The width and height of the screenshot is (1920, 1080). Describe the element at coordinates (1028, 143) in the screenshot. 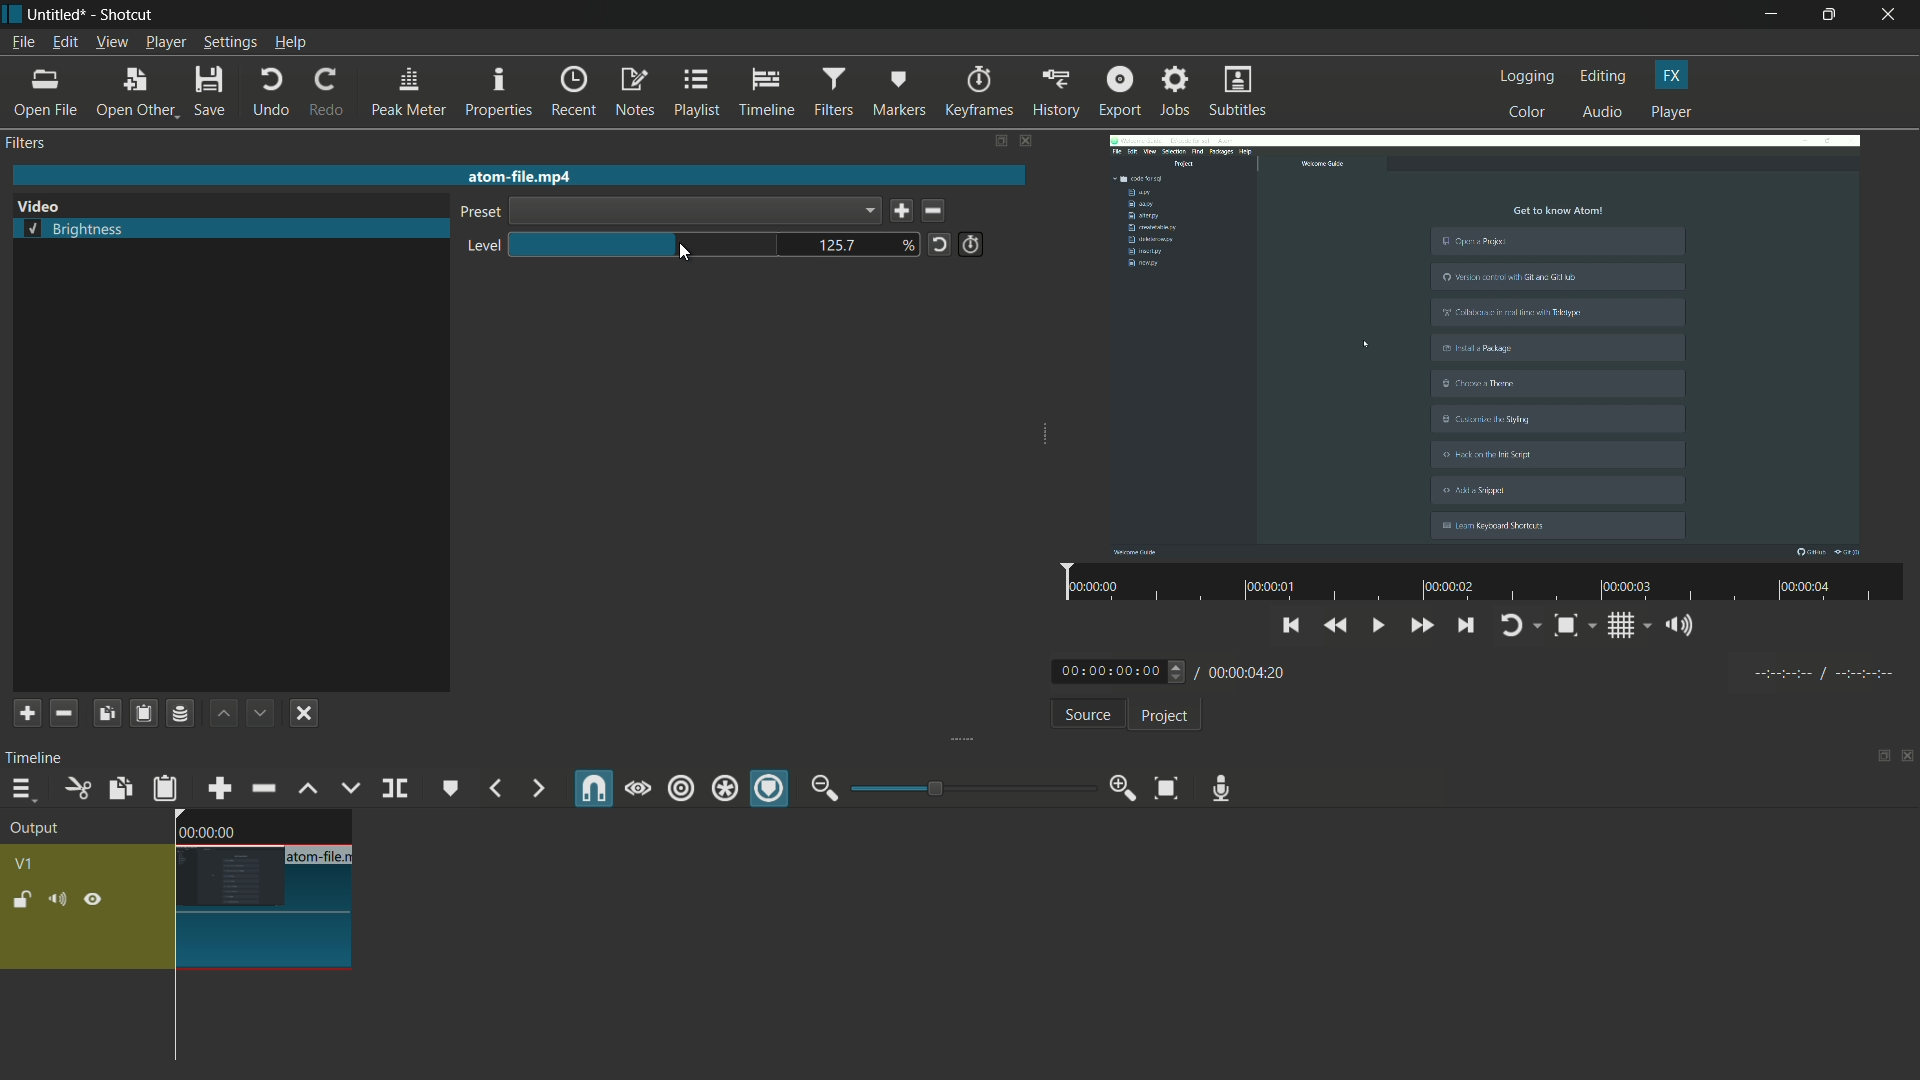

I see `close filter pane` at that location.